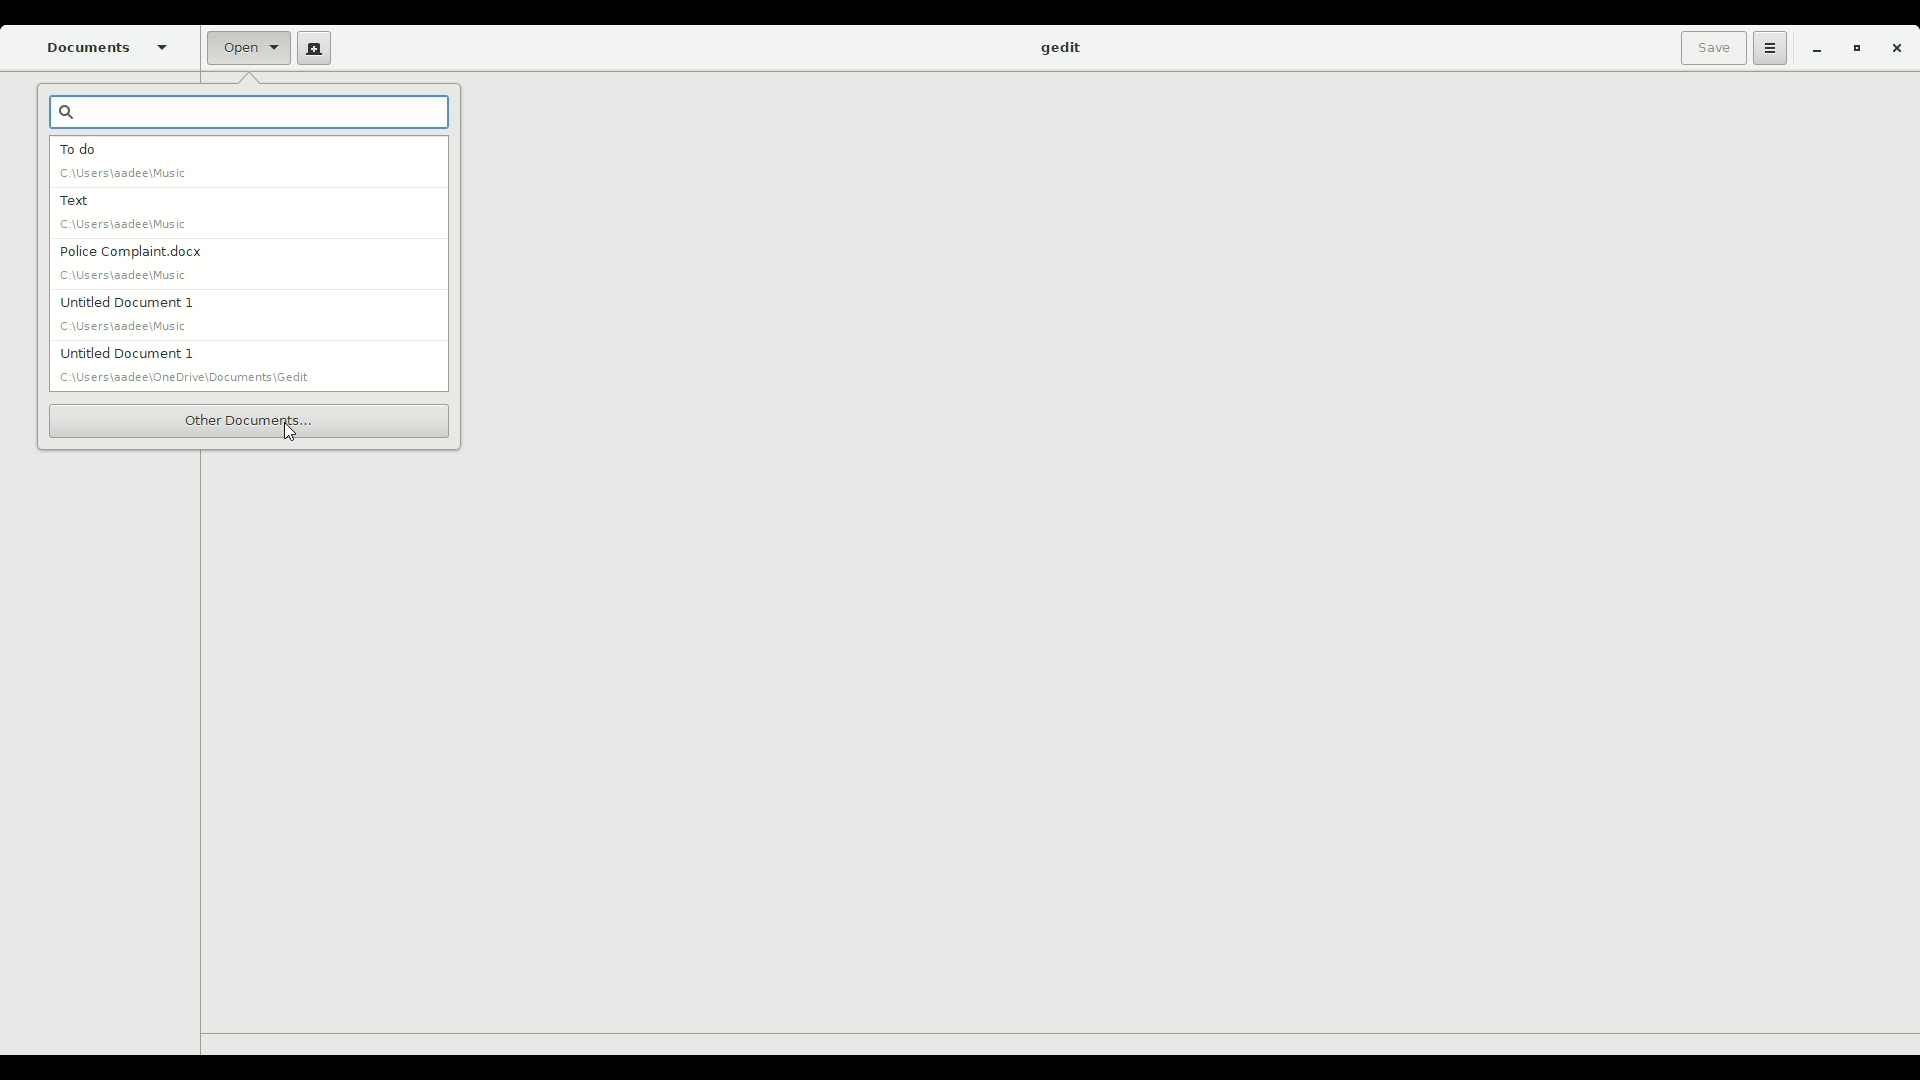 The image size is (1920, 1080). I want to click on Open, so click(246, 50).